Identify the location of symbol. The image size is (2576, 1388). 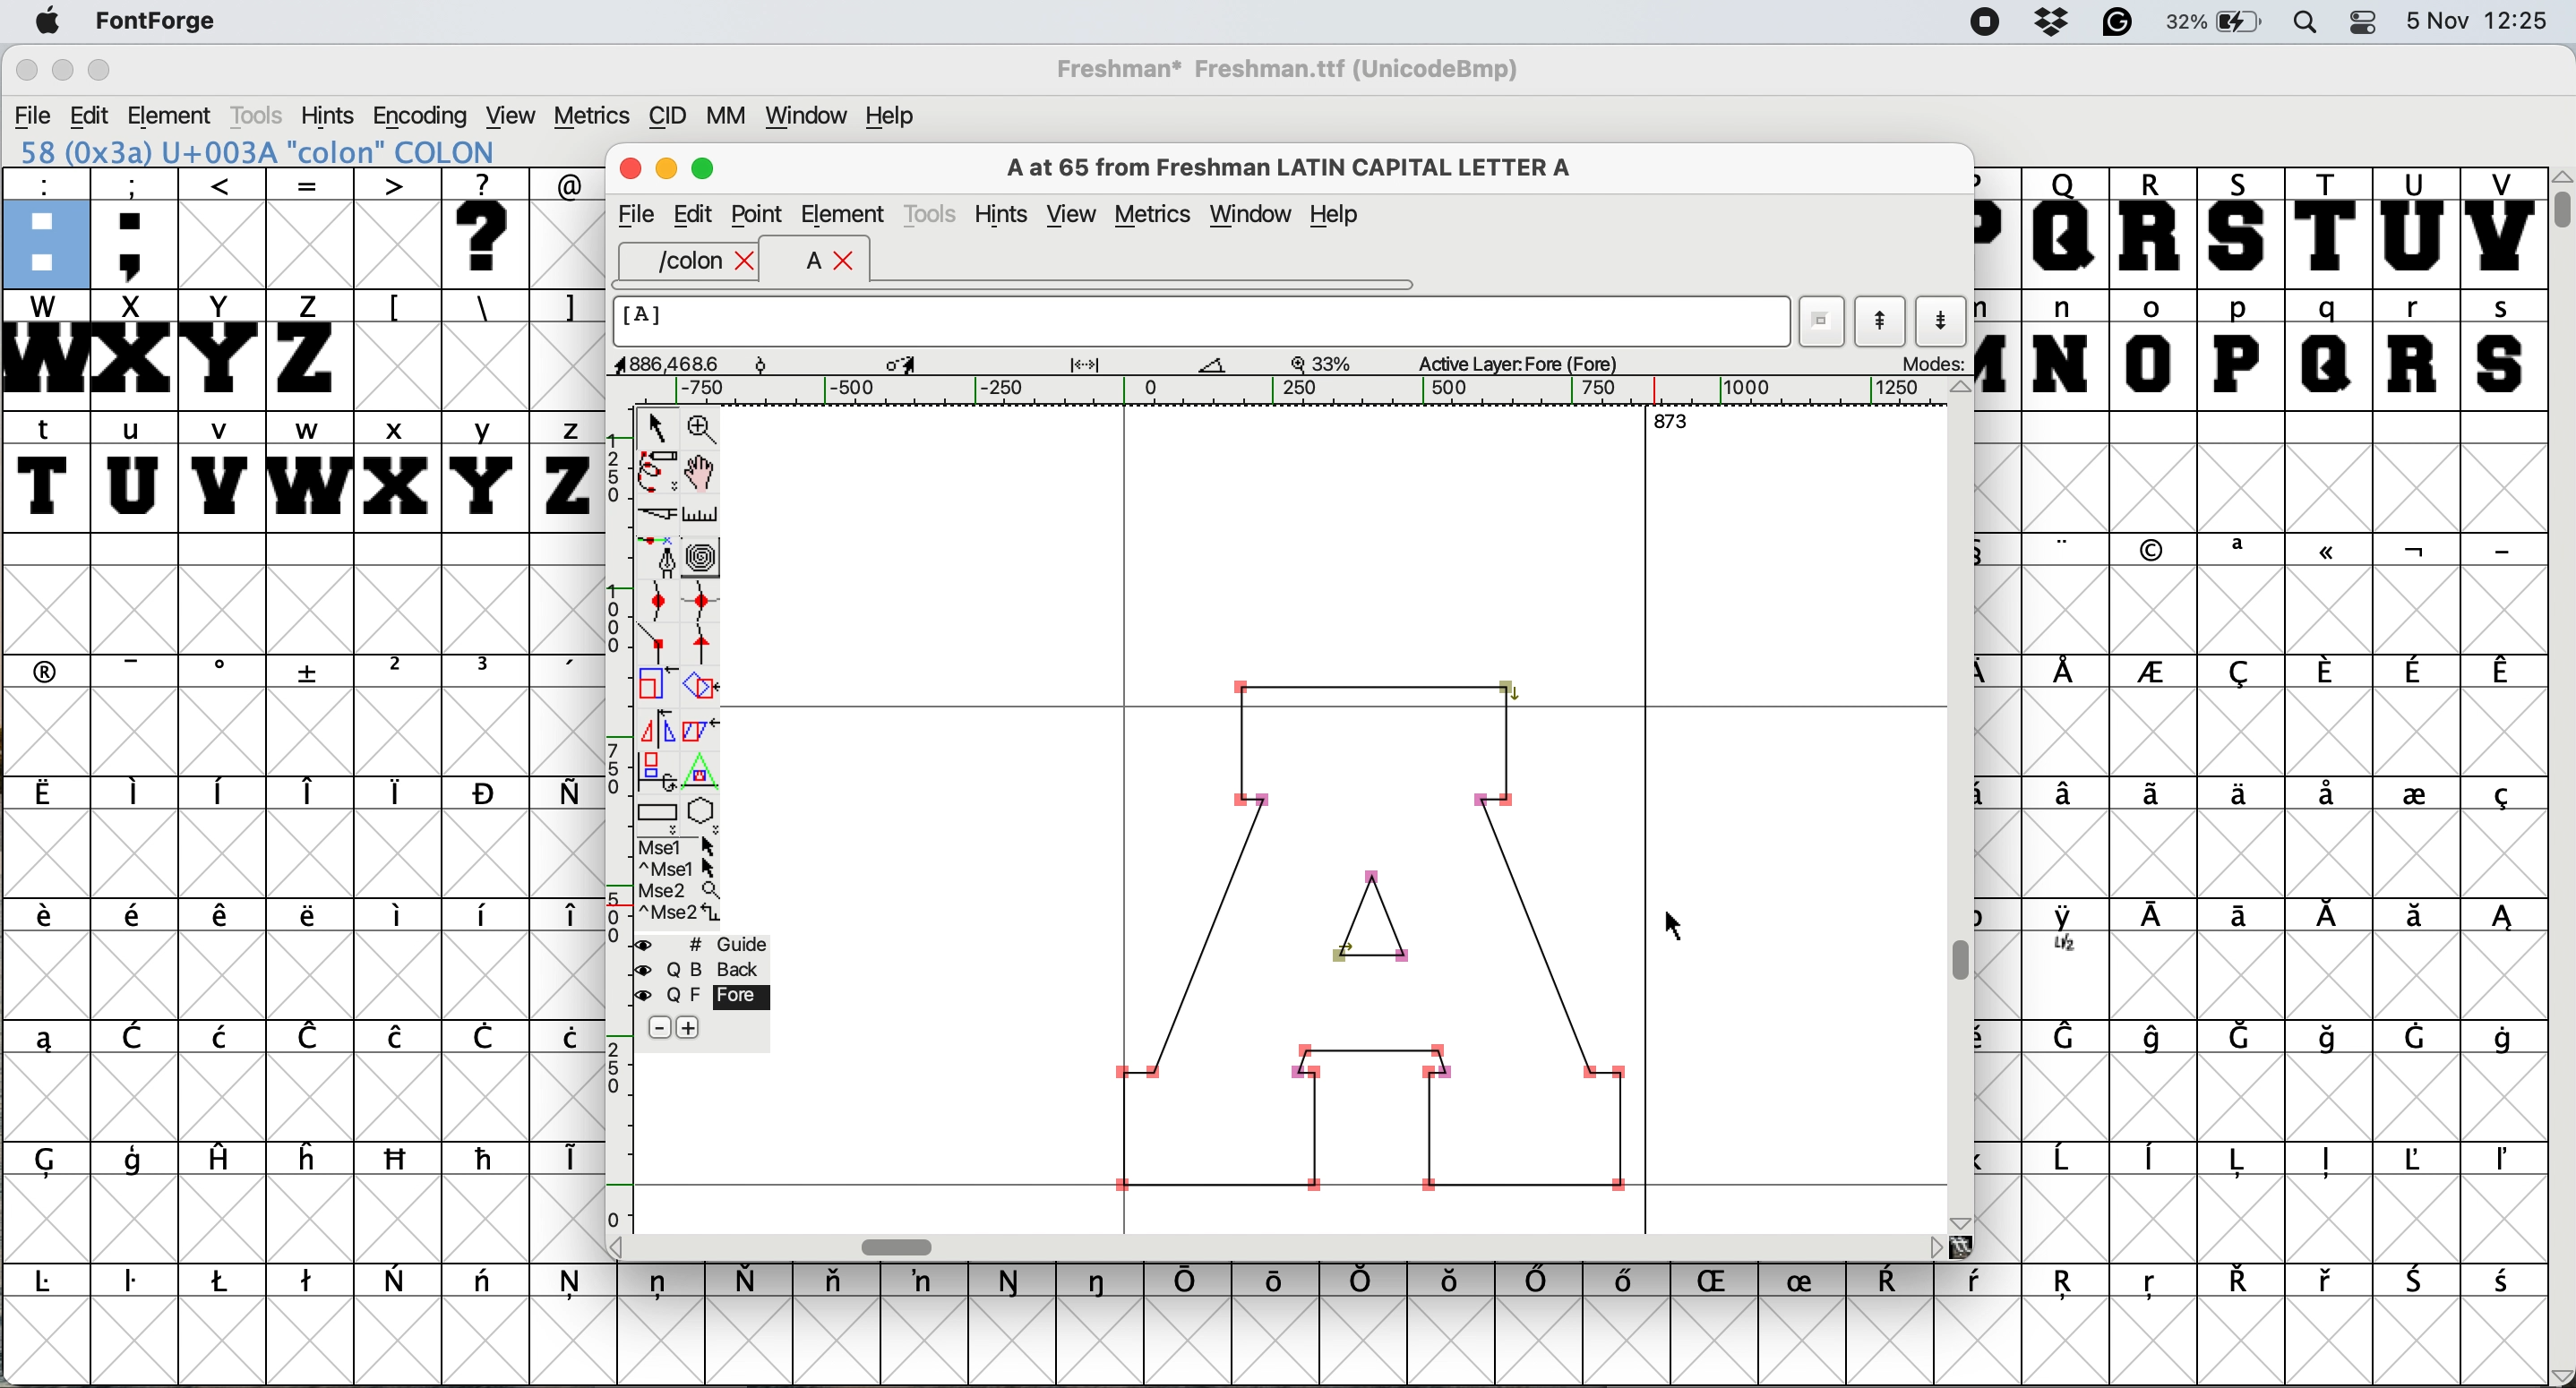
(136, 1164).